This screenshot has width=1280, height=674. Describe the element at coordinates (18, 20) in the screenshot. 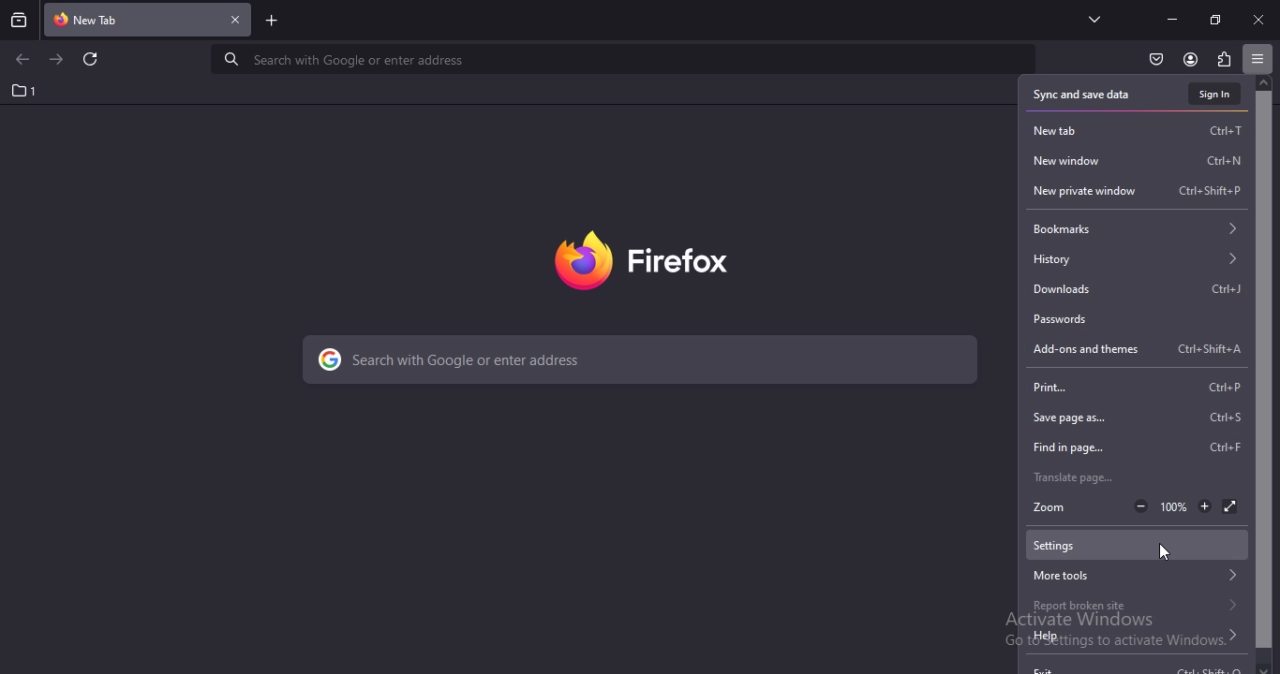

I see `search tabs` at that location.